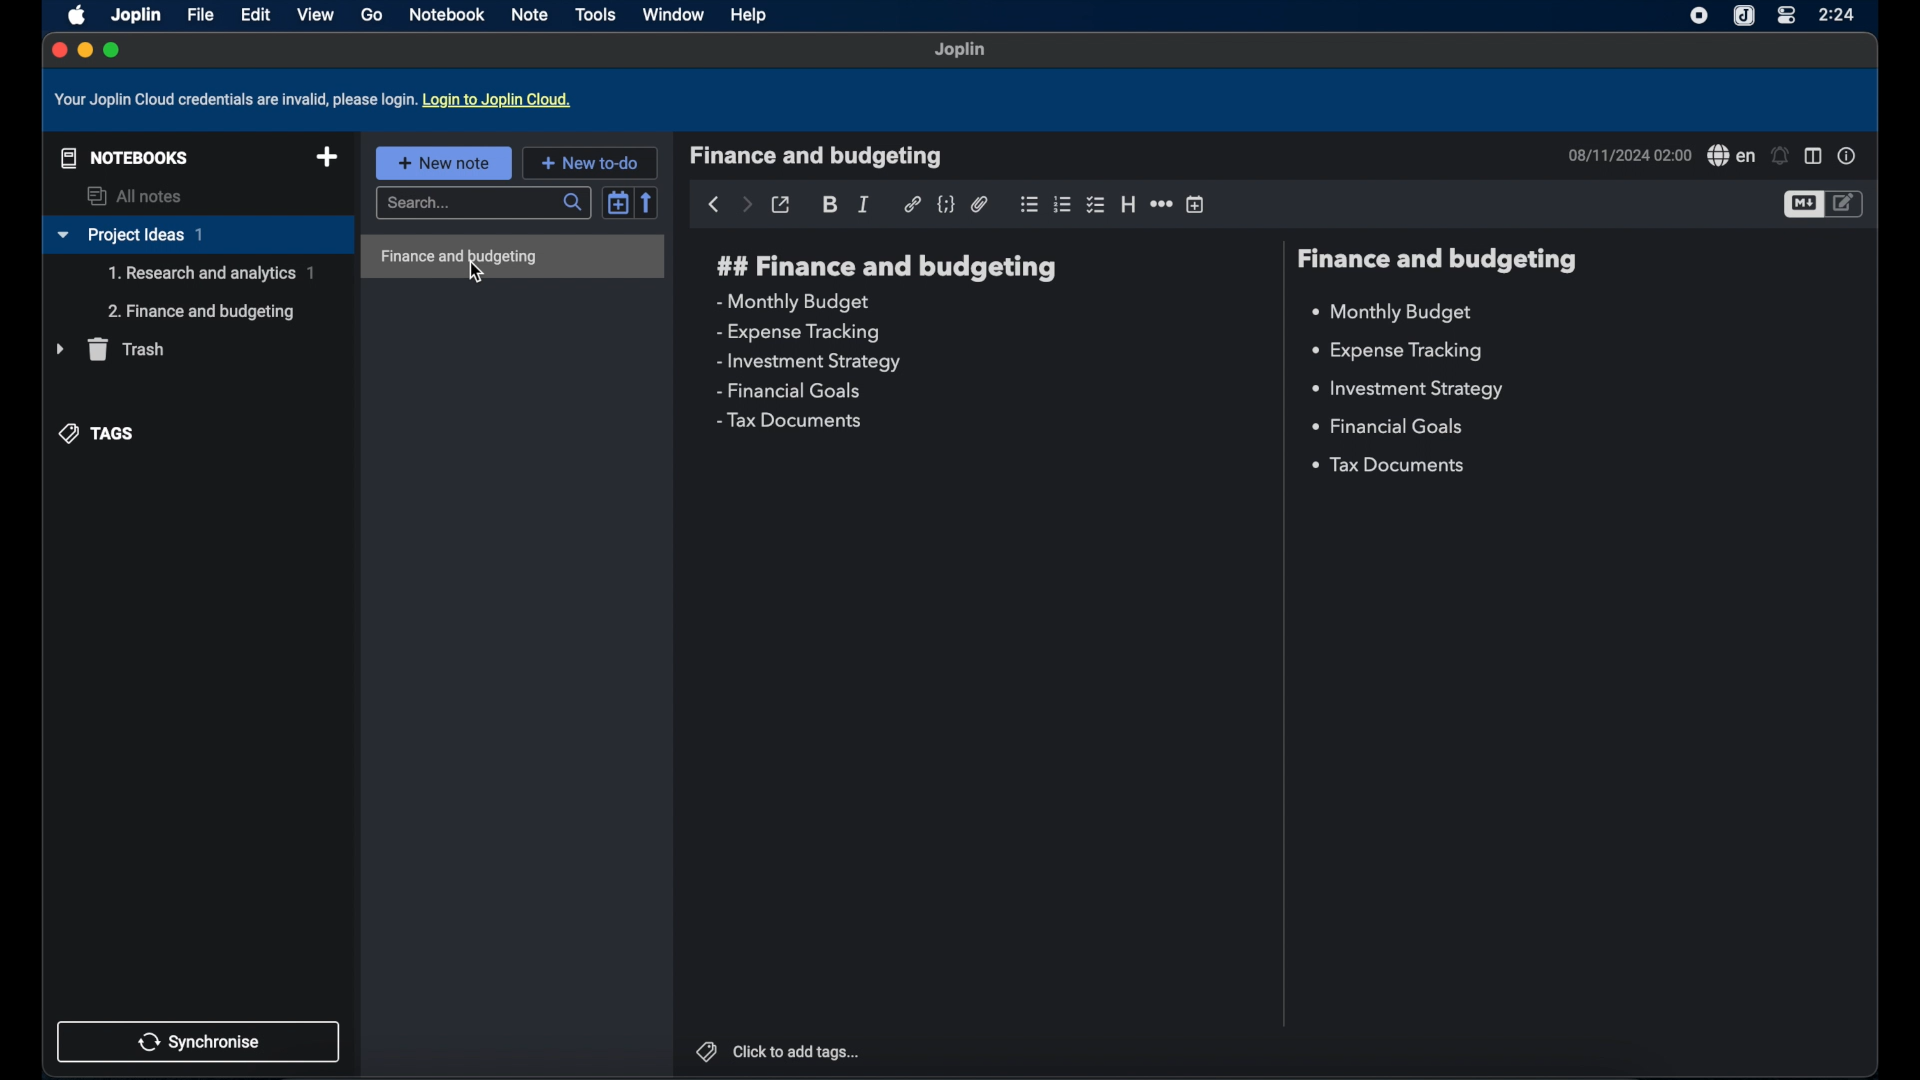 The height and width of the screenshot is (1080, 1920). What do you see at coordinates (1128, 205) in the screenshot?
I see `heading` at bounding box center [1128, 205].